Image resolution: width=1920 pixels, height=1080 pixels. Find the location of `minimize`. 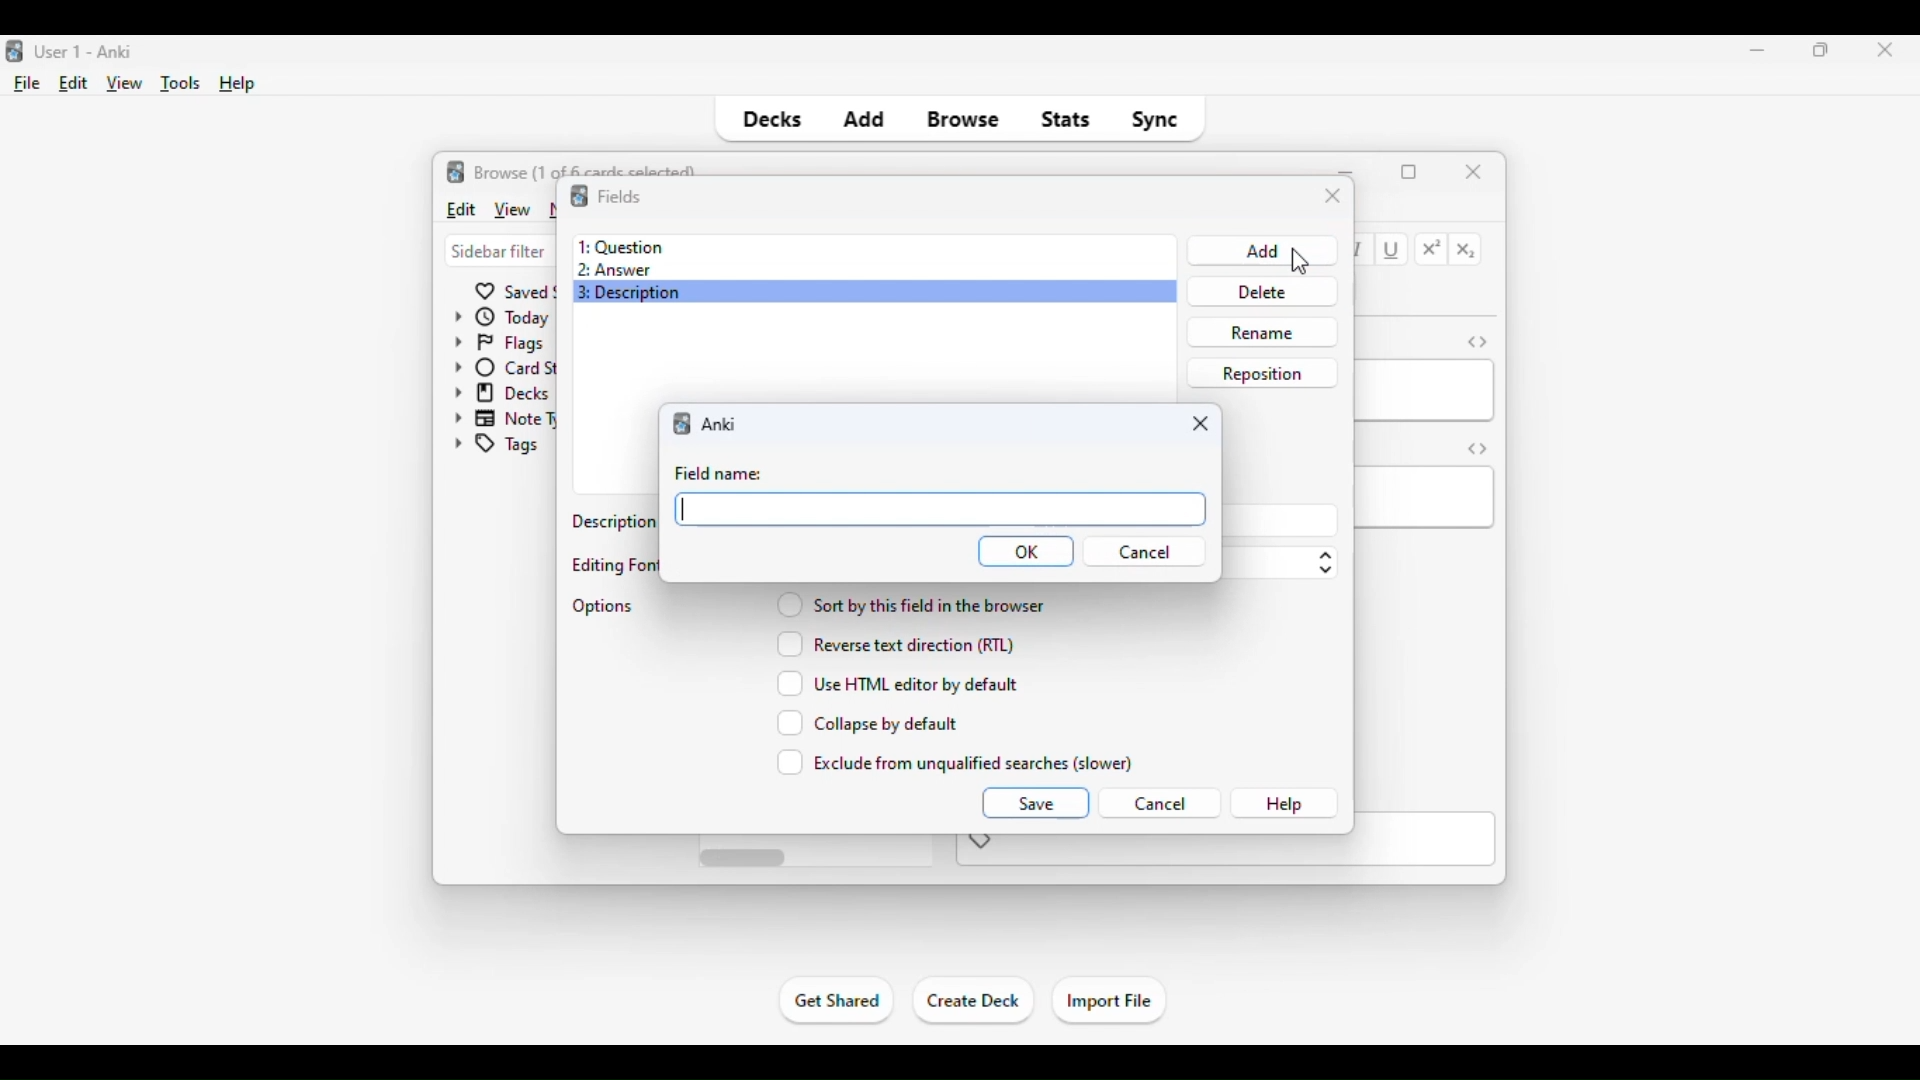

minimize is located at coordinates (1348, 170).